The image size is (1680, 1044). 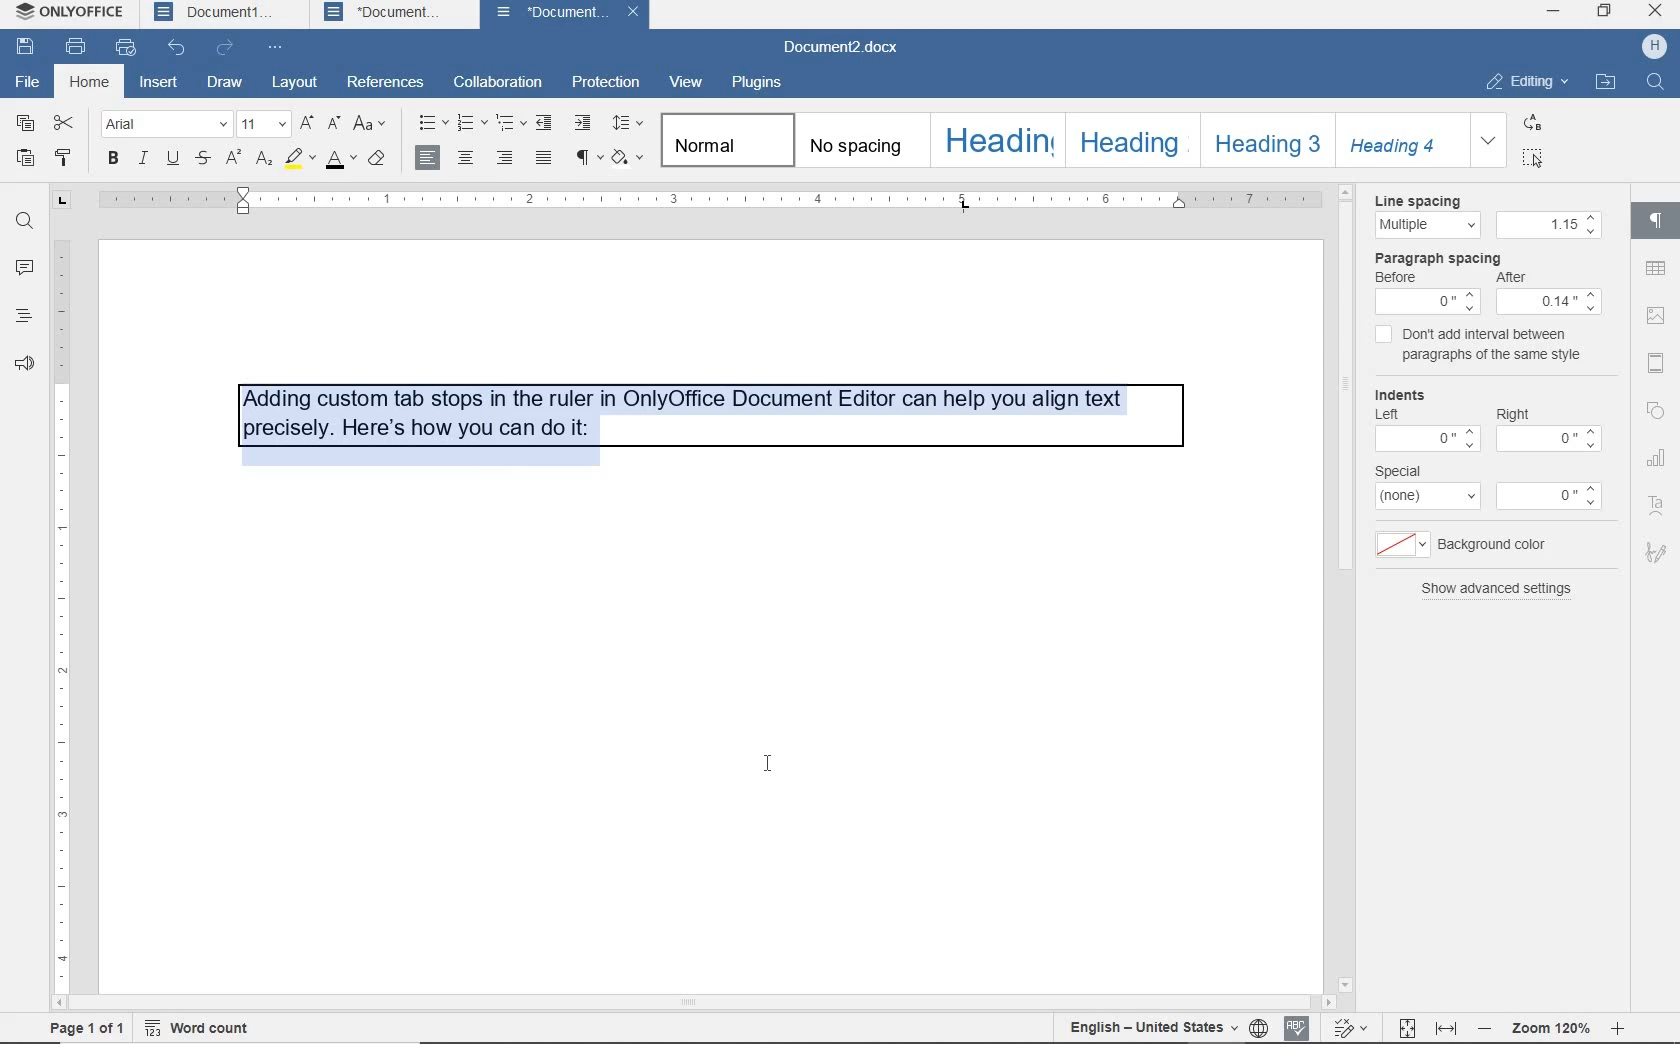 What do you see at coordinates (341, 160) in the screenshot?
I see `font color` at bounding box center [341, 160].